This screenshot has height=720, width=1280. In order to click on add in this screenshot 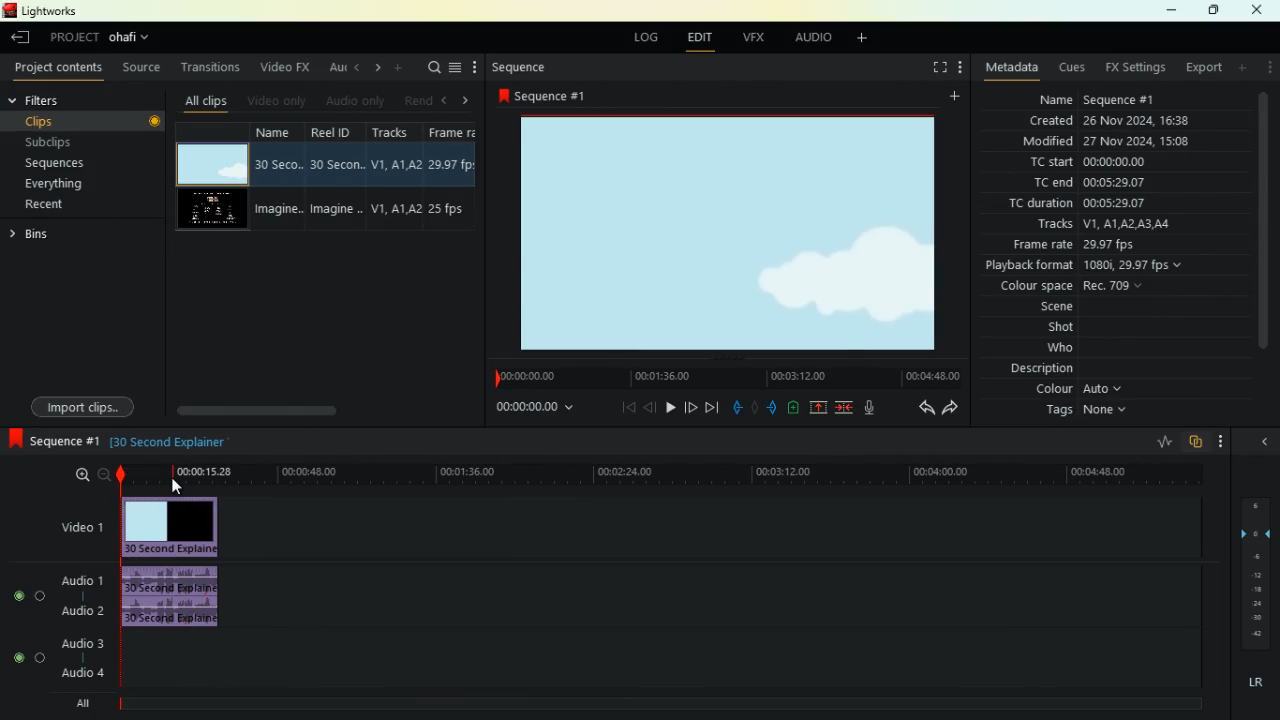, I will do `click(952, 98)`.